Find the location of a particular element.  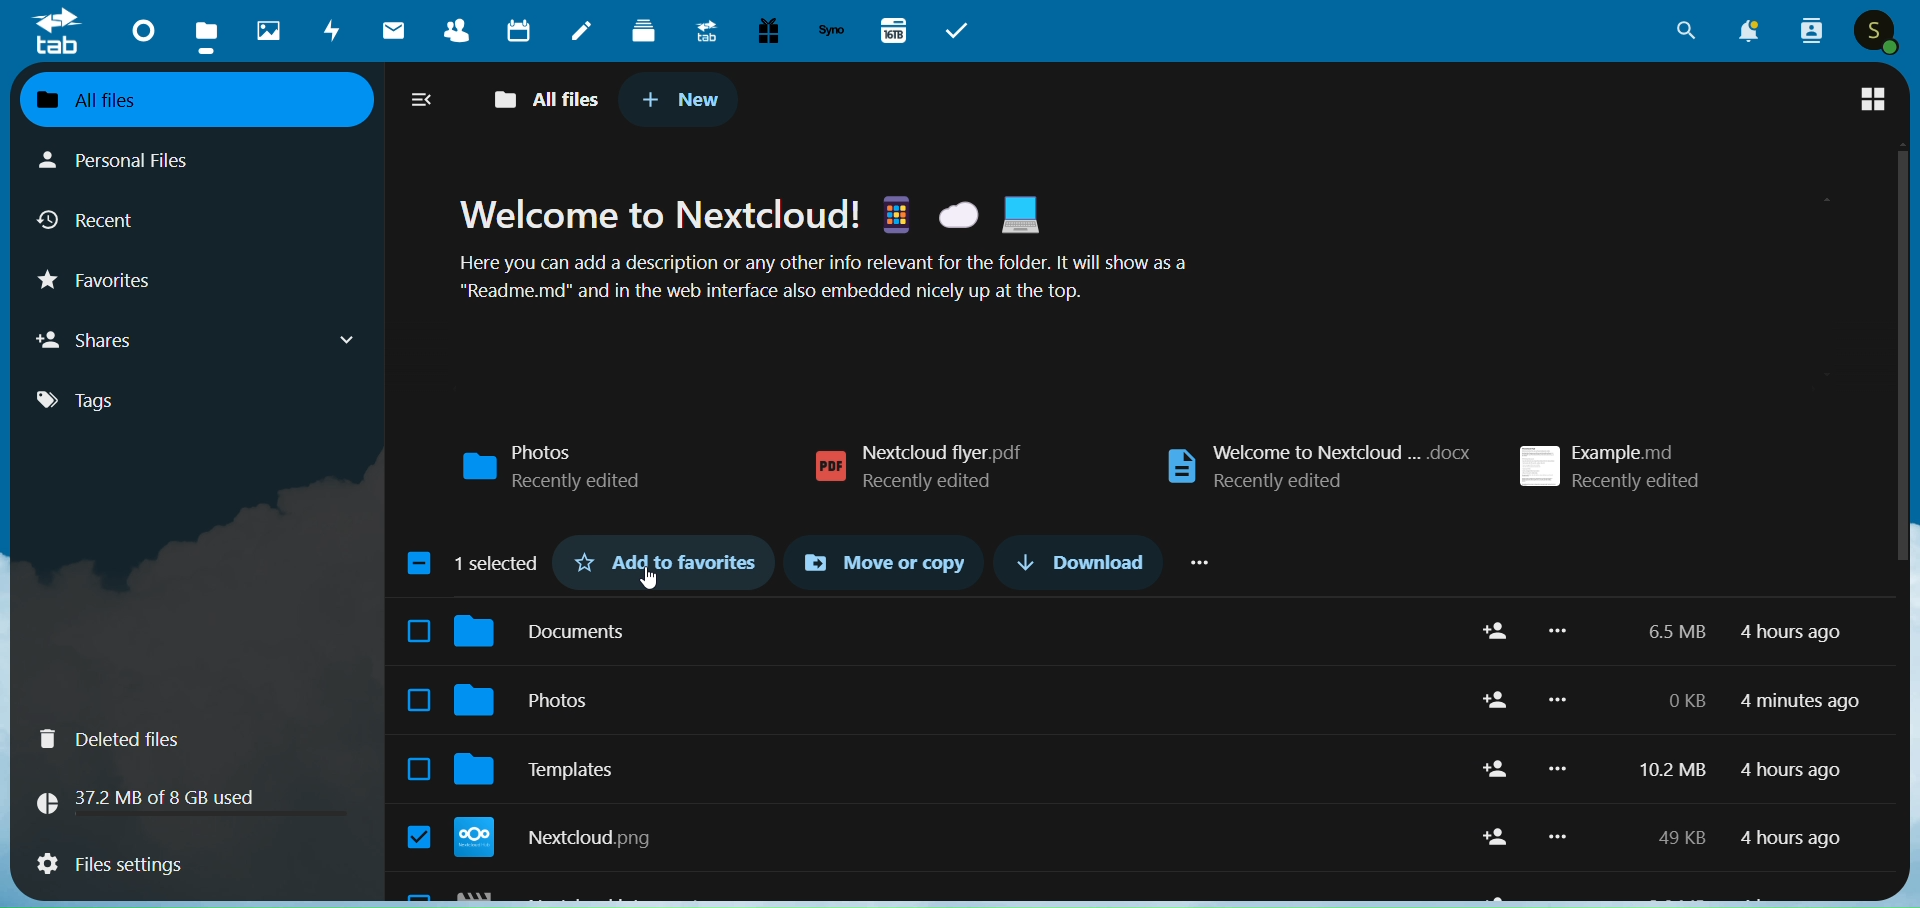

Smartphone emoji is located at coordinates (895, 213).